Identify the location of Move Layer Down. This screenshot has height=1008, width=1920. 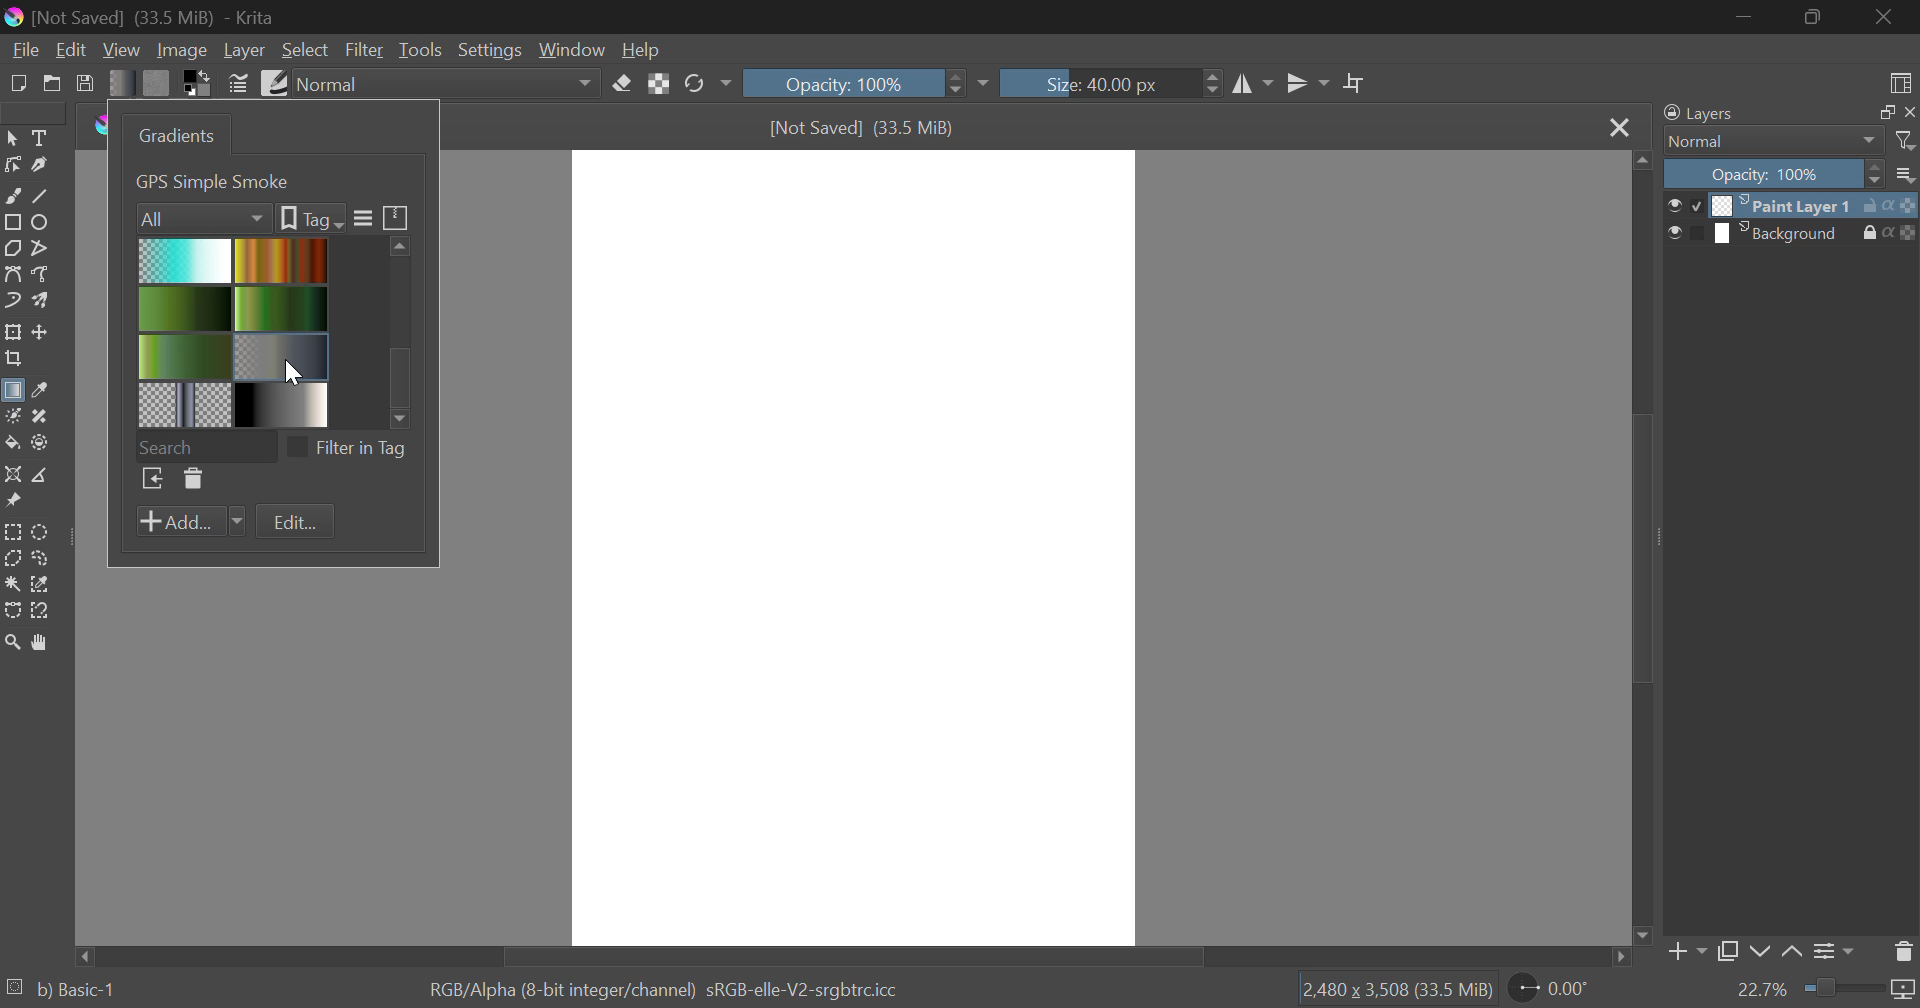
(1760, 953).